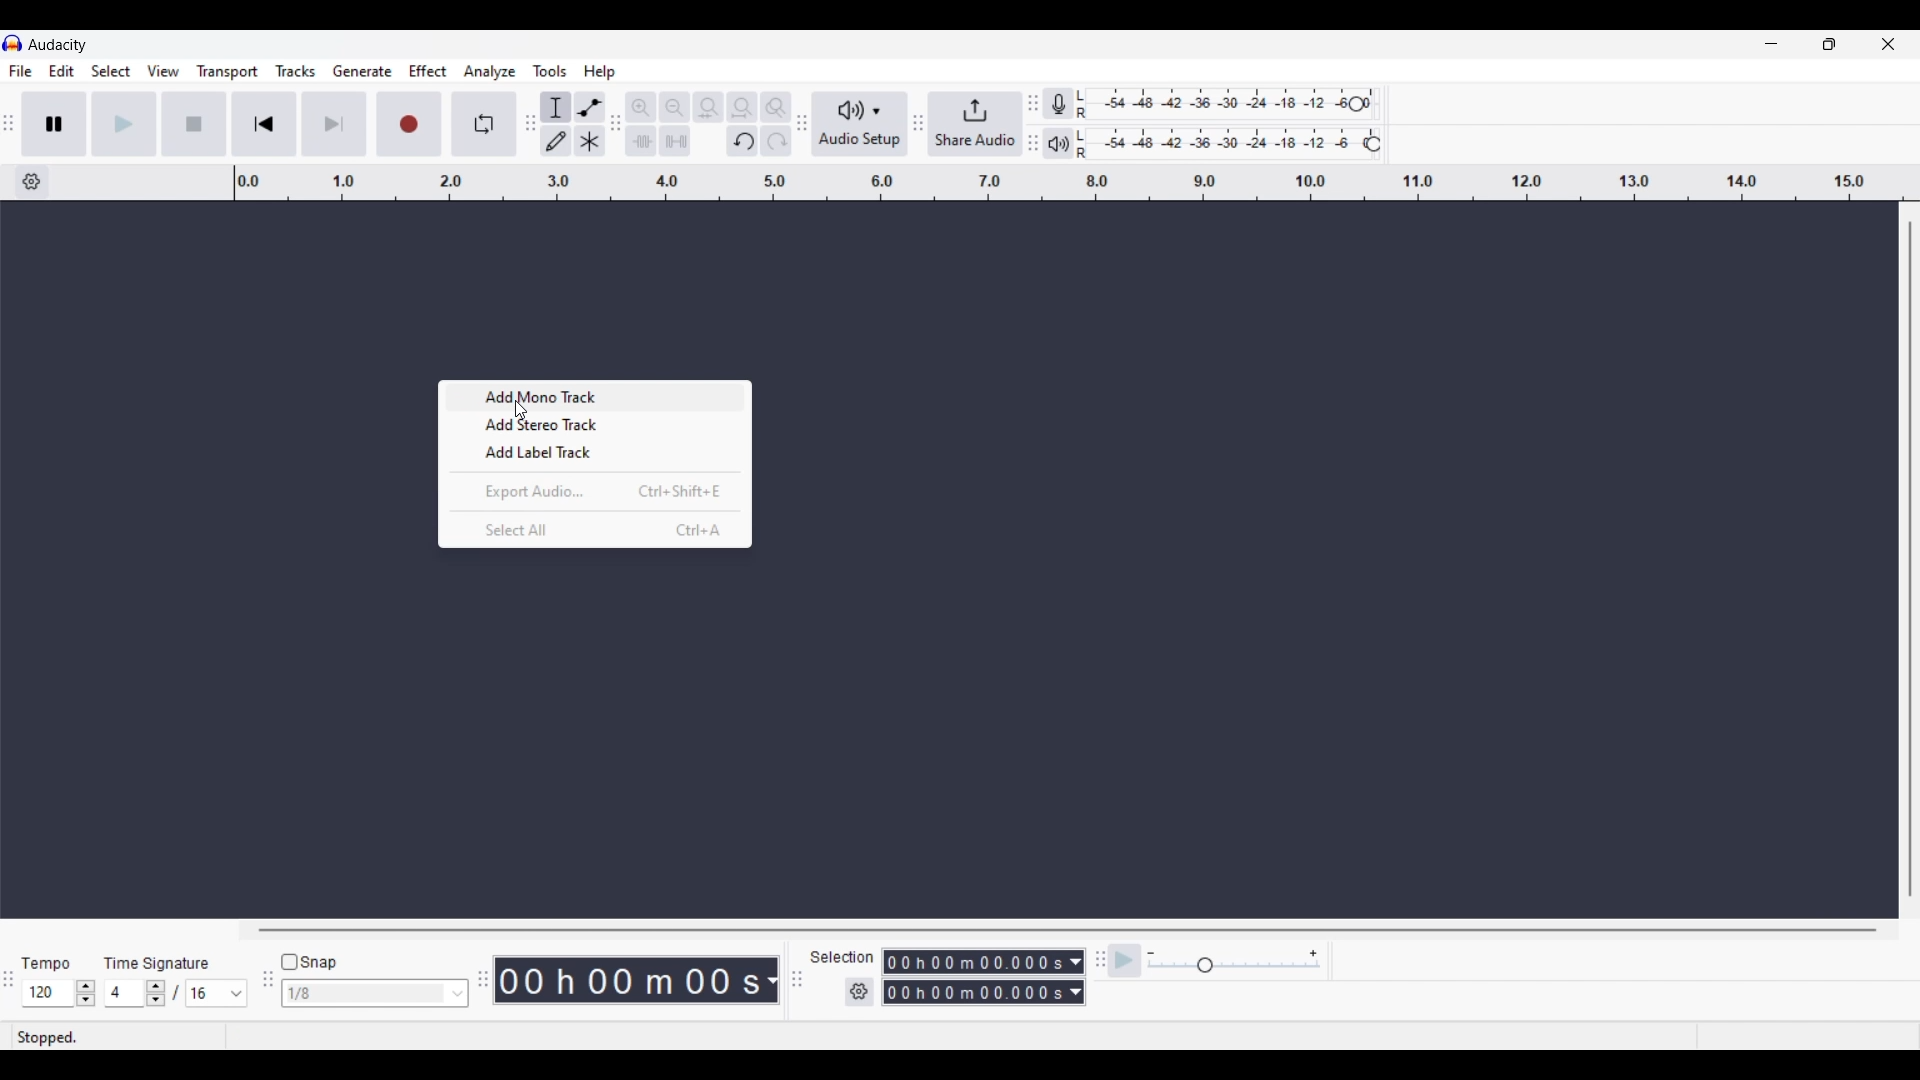  I want to click on Silence audio selection, so click(675, 141).